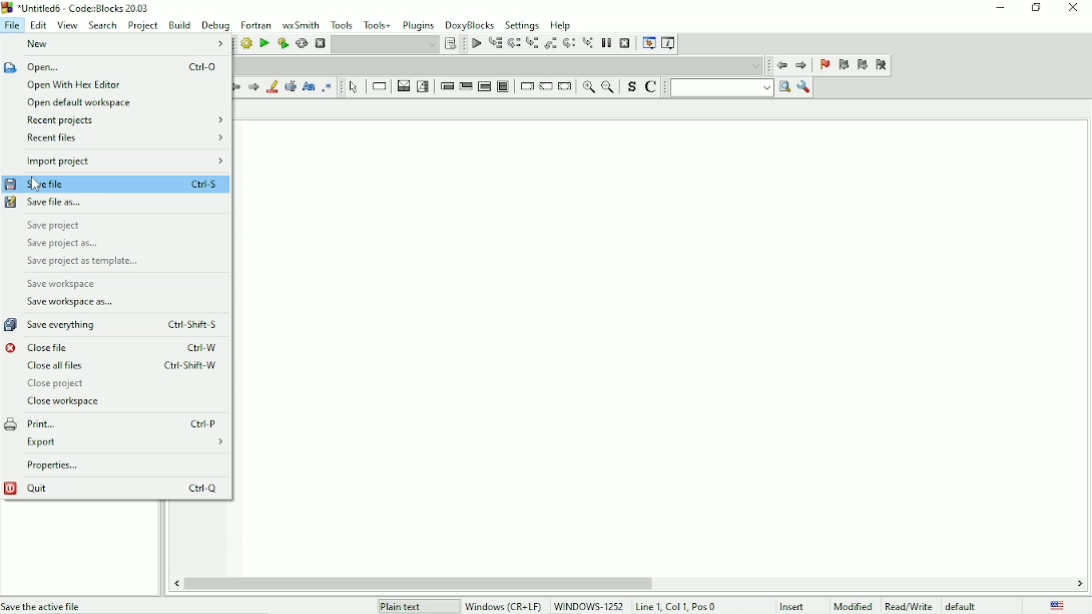  Describe the element at coordinates (291, 87) in the screenshot. I see `Selected text` at that location.